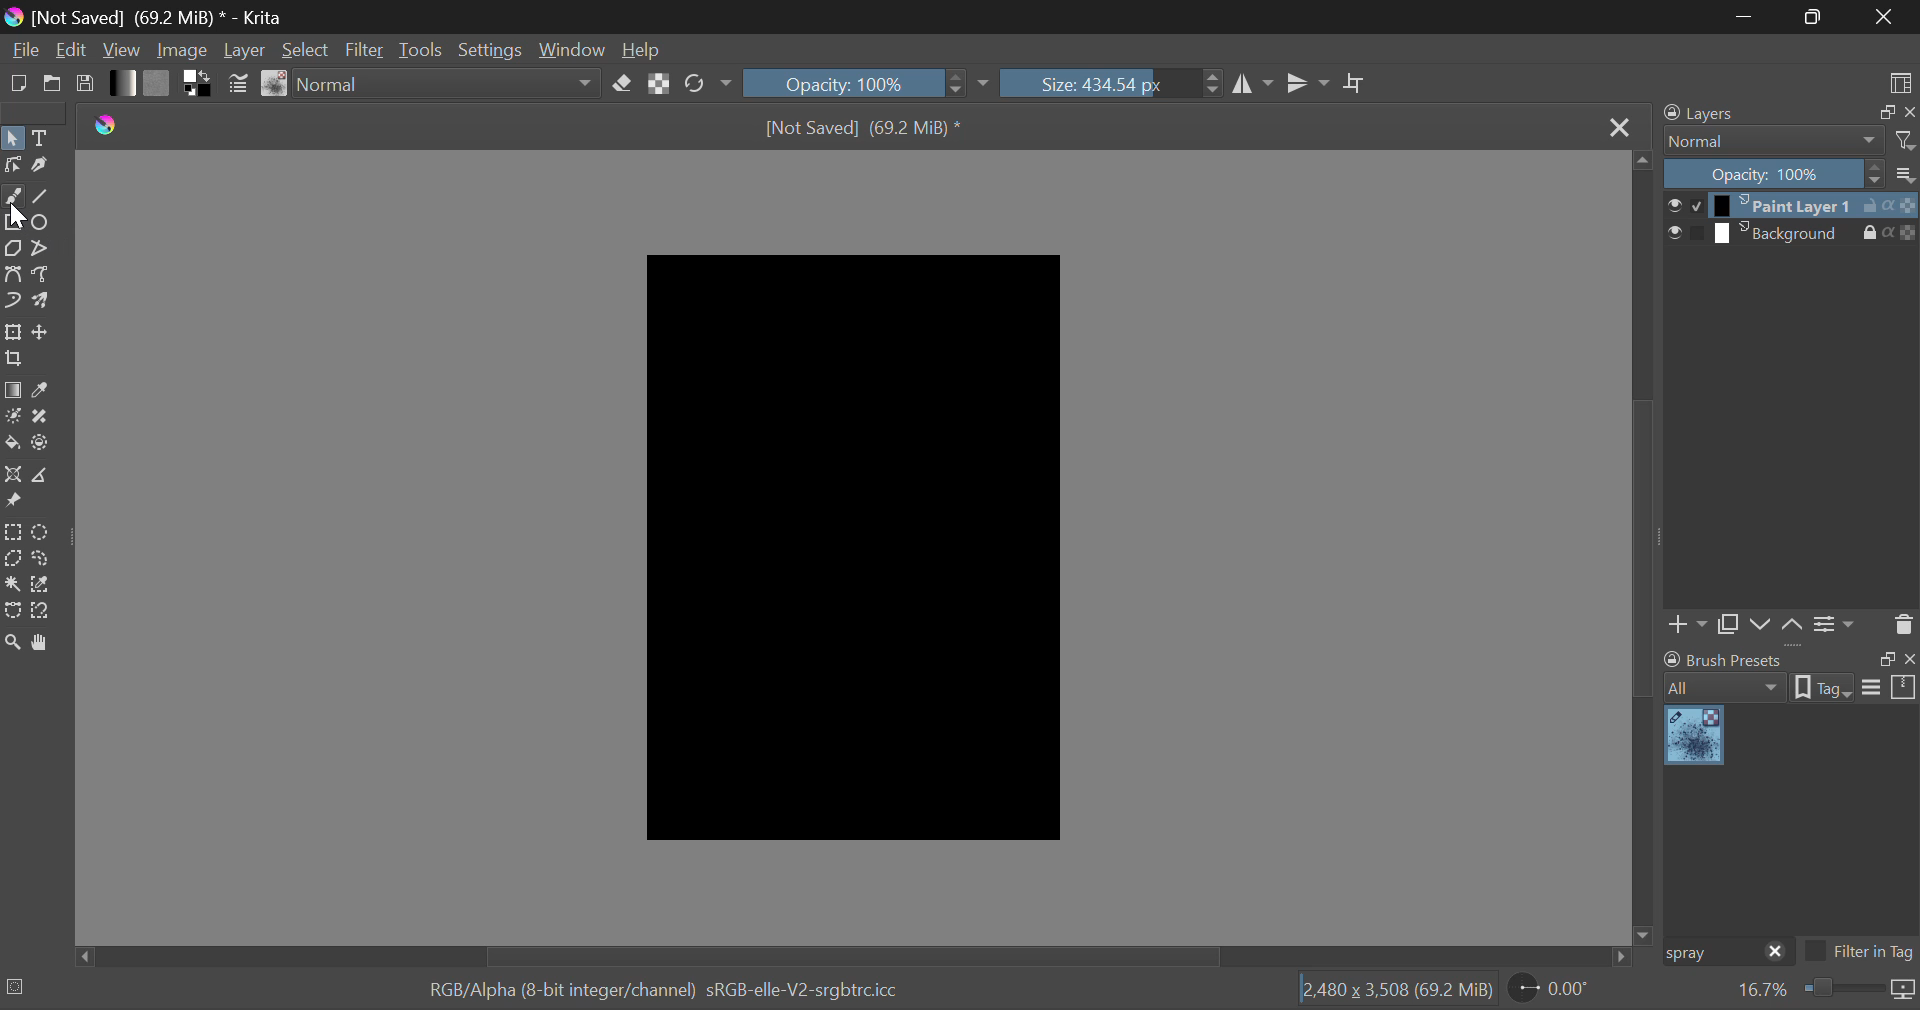 This screenshot has height=1010, width=1920. Describe the element at coordinates (41, 445) in the screenshot. I see `Enclose and Fill` at that location.